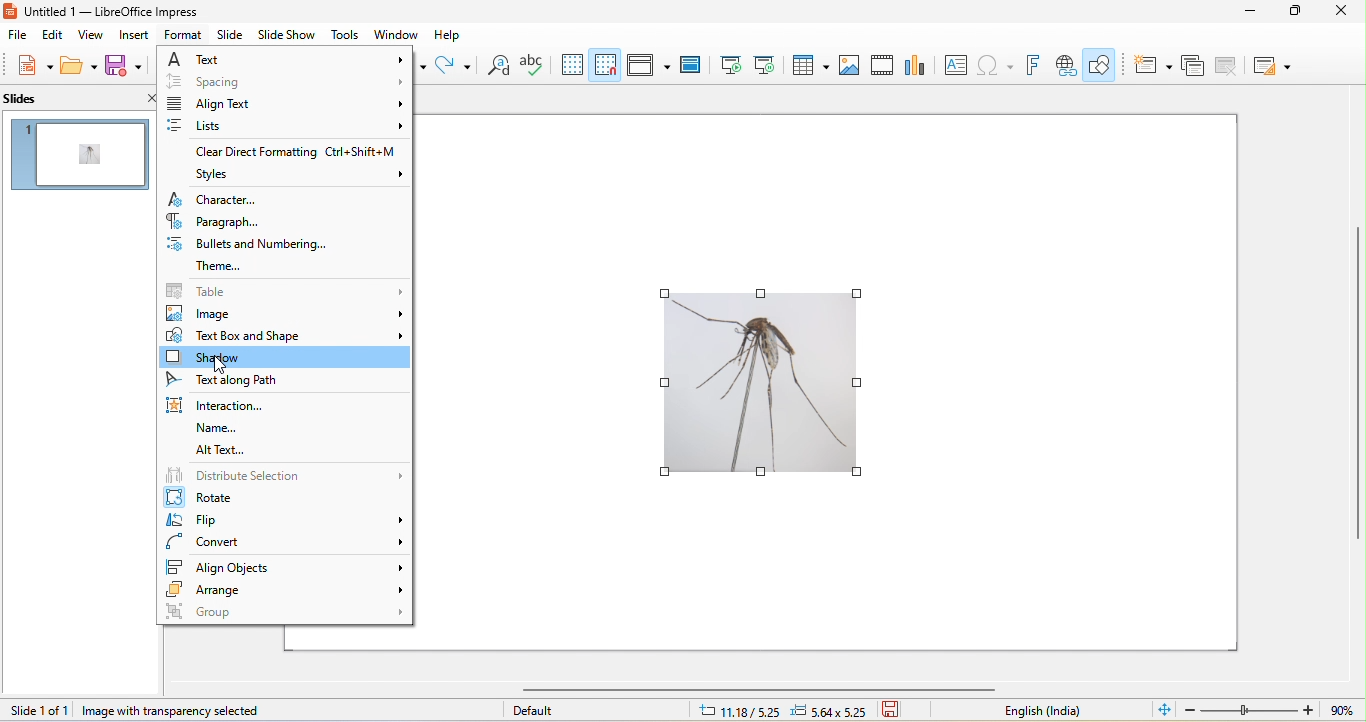 The width and height of the screenshot is (1366, 722). What do you see at coordinates (730, 65) in the screenshot?
I see `start from beginning` at bounding box center [730, 65].